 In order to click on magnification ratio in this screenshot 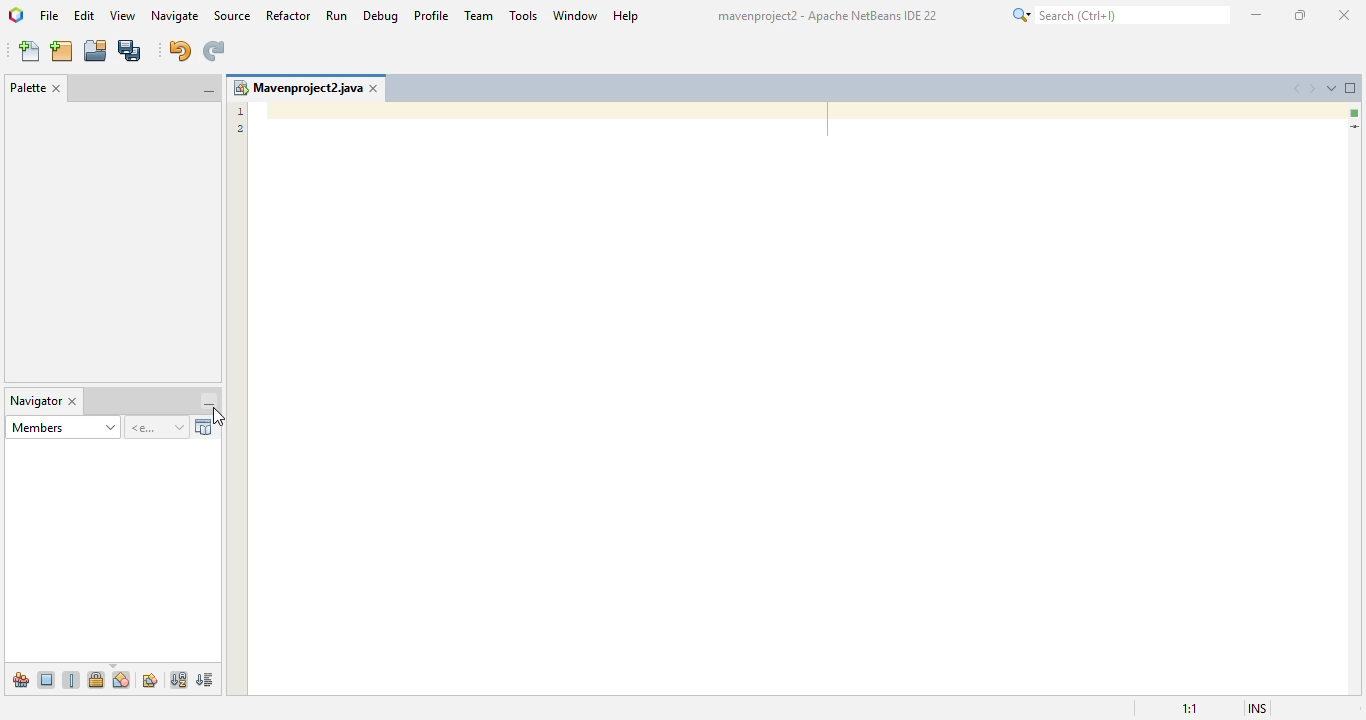, I will do `click(1190, 708)`.